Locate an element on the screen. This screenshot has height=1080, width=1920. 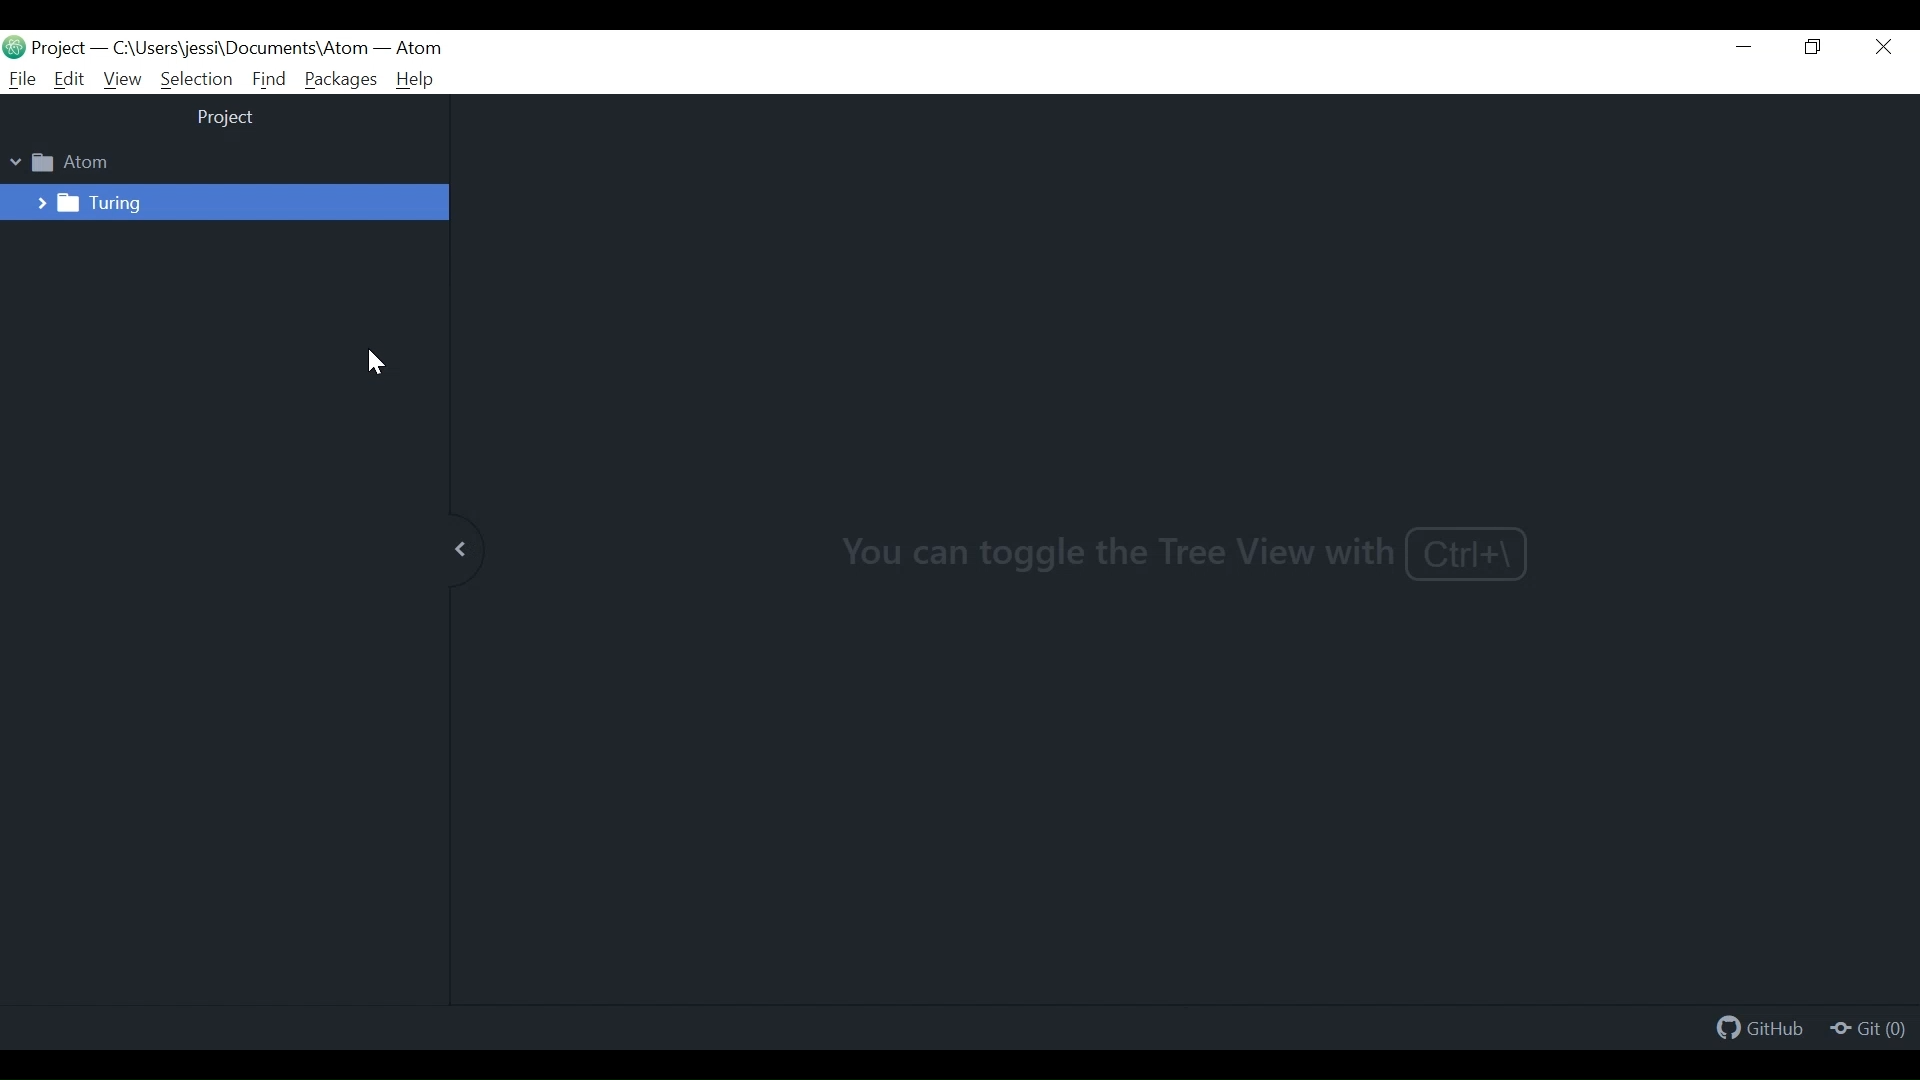
Find is located at coordinates (270, 79).